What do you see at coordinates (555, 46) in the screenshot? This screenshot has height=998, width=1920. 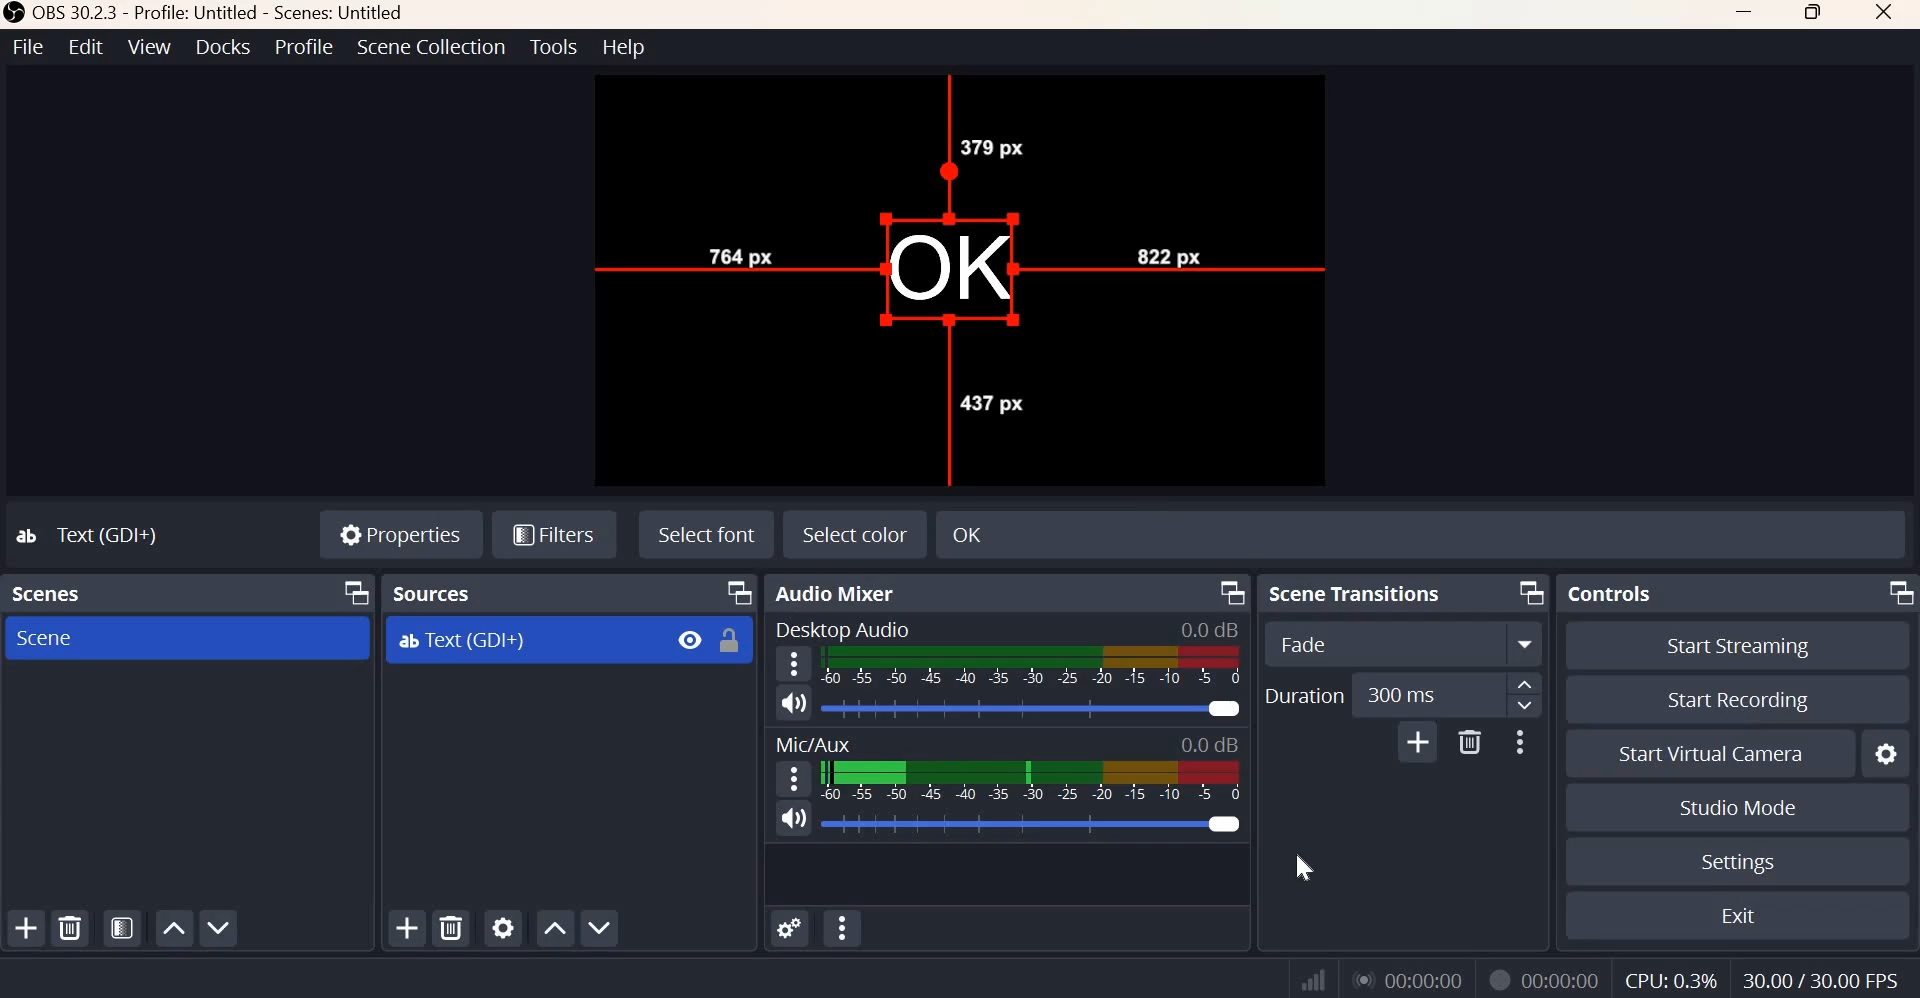 I see `Tools` at bounding box center [555, 46].